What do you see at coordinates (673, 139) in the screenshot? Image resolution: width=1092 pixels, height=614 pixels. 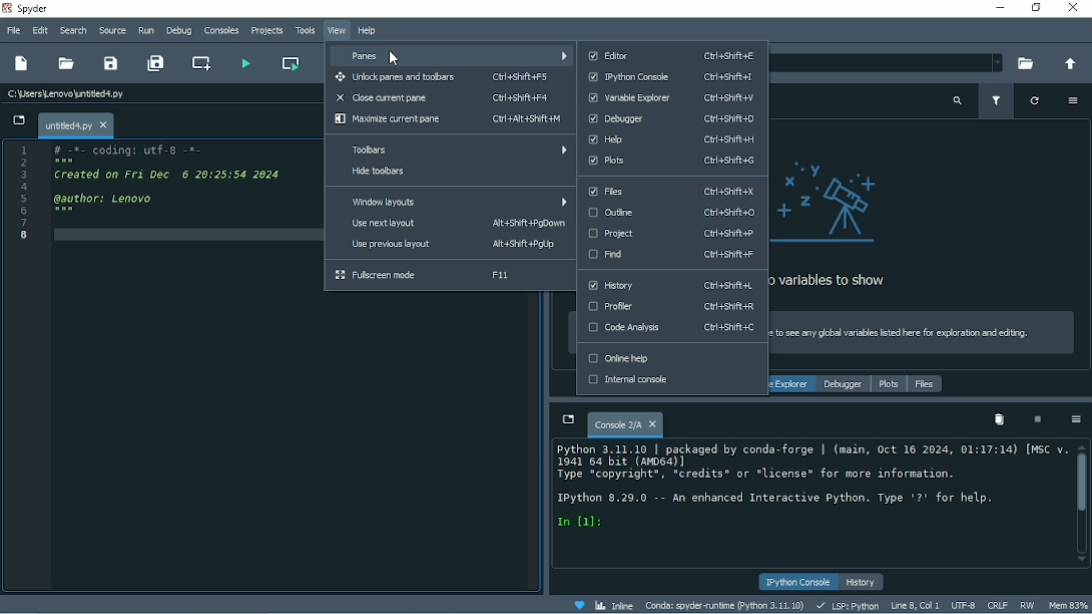 I see `Help` at bounding box center [673, 139].